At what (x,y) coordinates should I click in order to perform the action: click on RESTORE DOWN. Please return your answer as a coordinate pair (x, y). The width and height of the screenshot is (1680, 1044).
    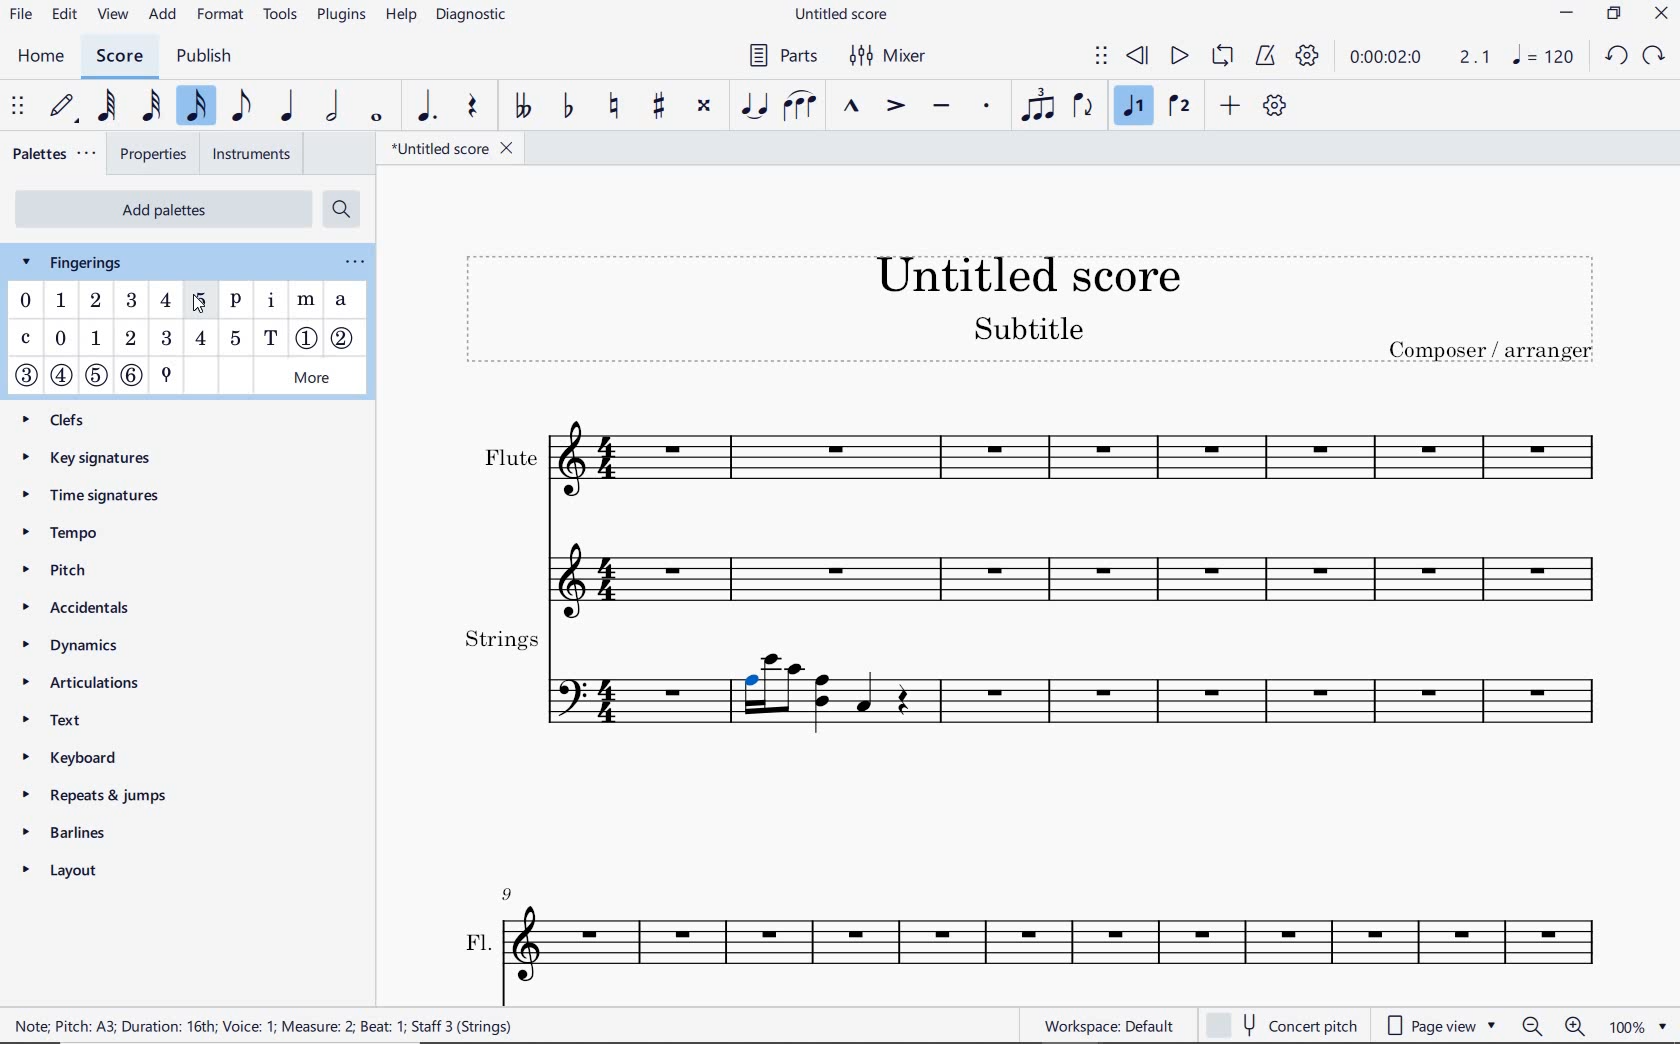
    Looking at the image, I should click on (1613, 14).